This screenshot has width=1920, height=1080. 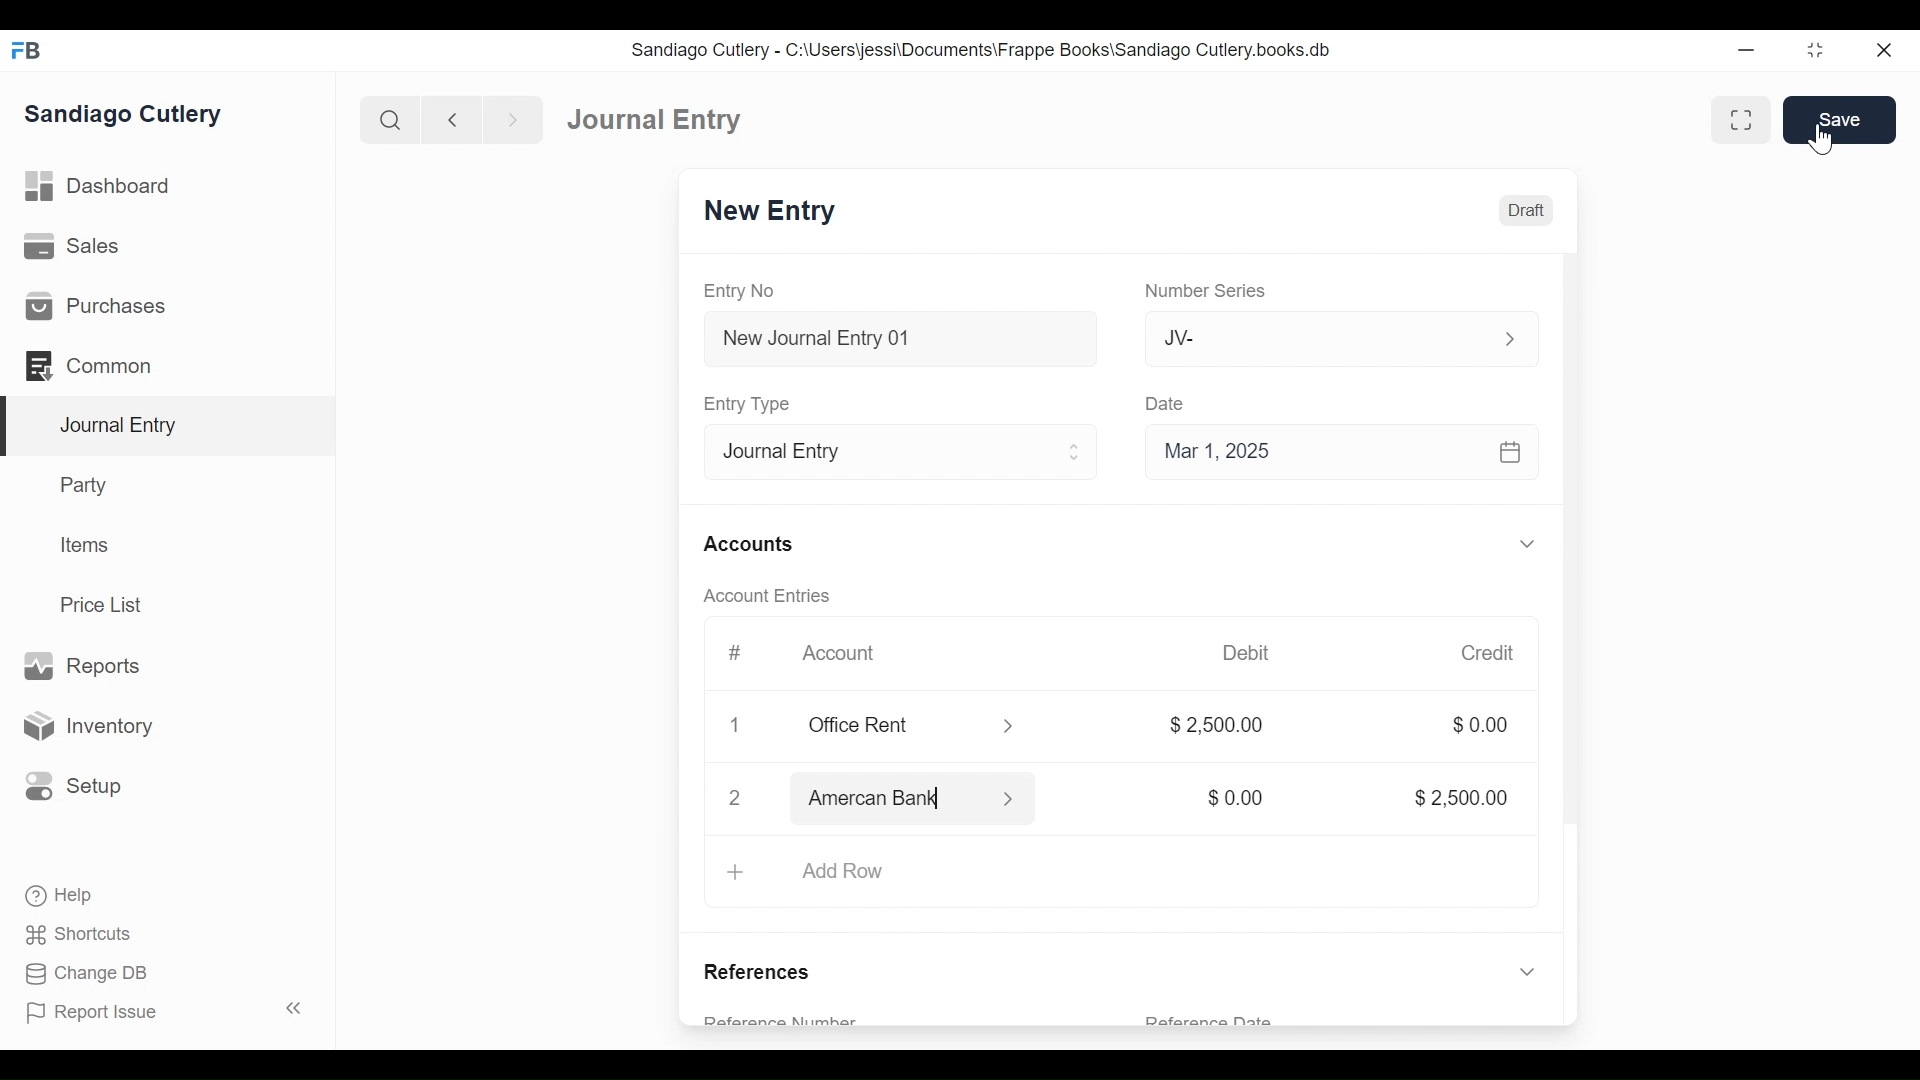 I want to click on Sandiago Cutlery, so click(x=134, y=116).